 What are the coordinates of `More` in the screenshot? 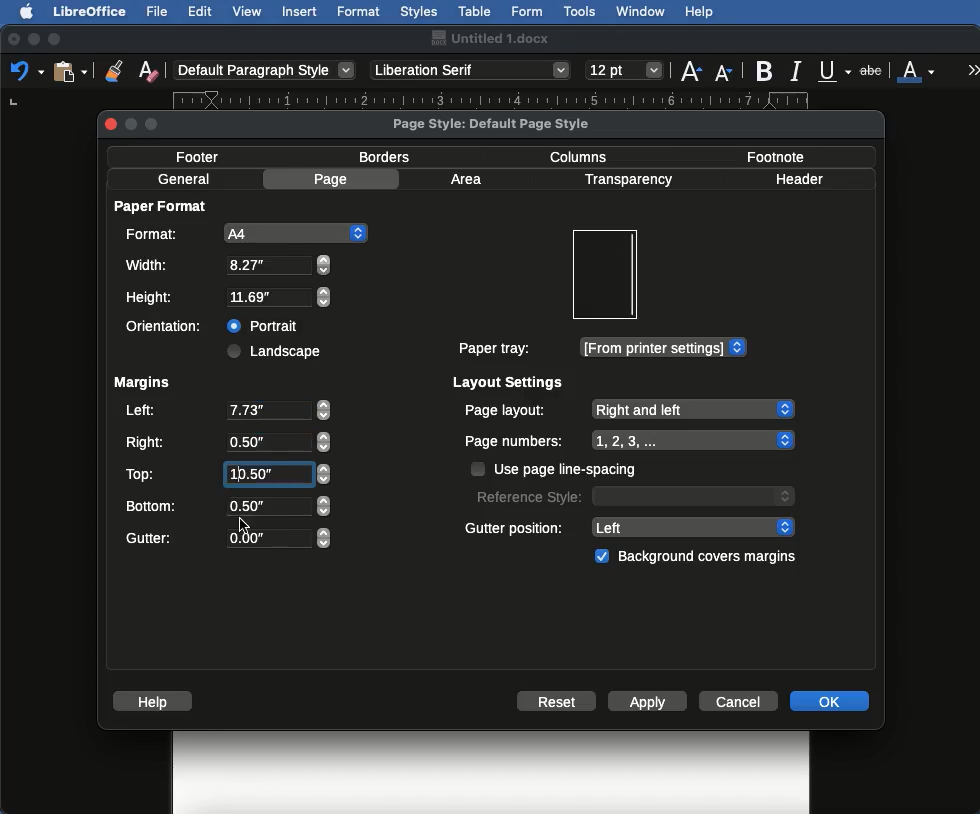 It's located at (974, 69).